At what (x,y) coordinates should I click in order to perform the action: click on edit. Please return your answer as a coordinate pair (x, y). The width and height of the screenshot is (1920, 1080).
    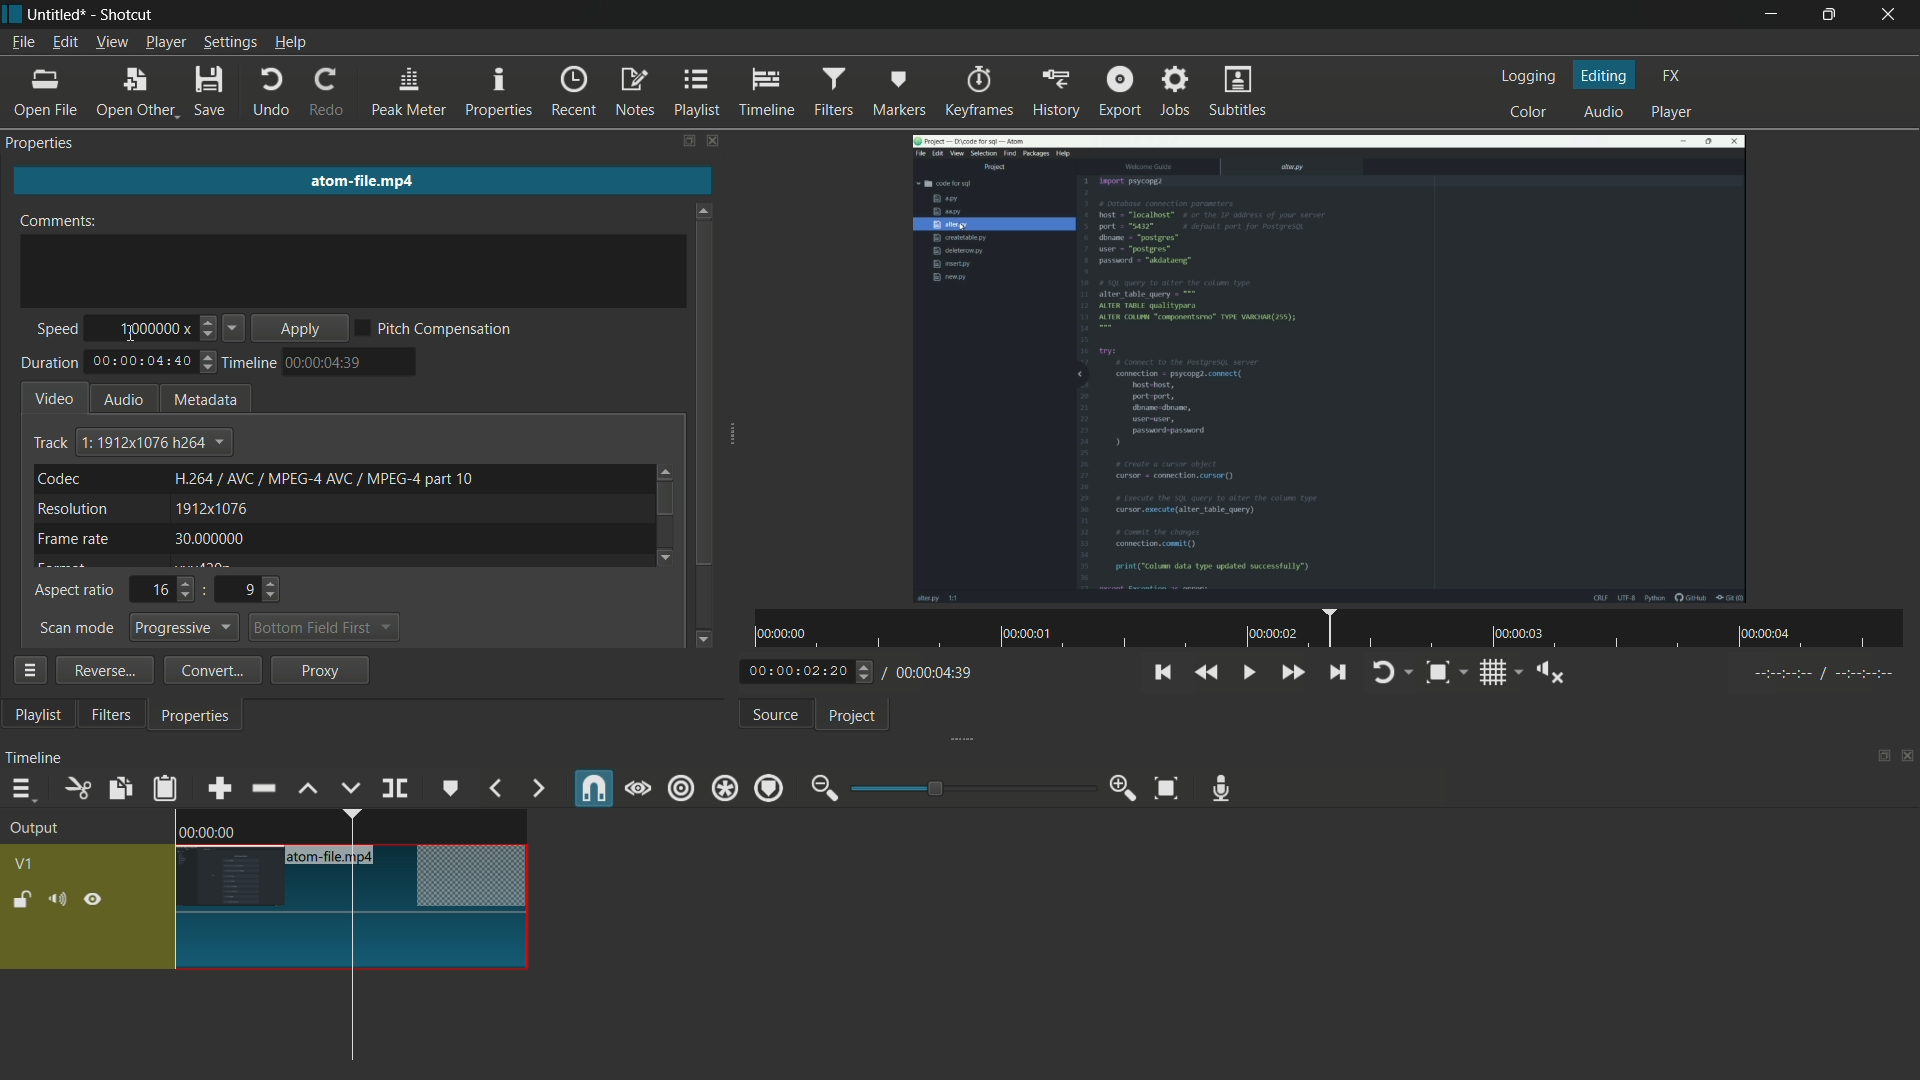
    Looking at the image, I should click on (64, 44).